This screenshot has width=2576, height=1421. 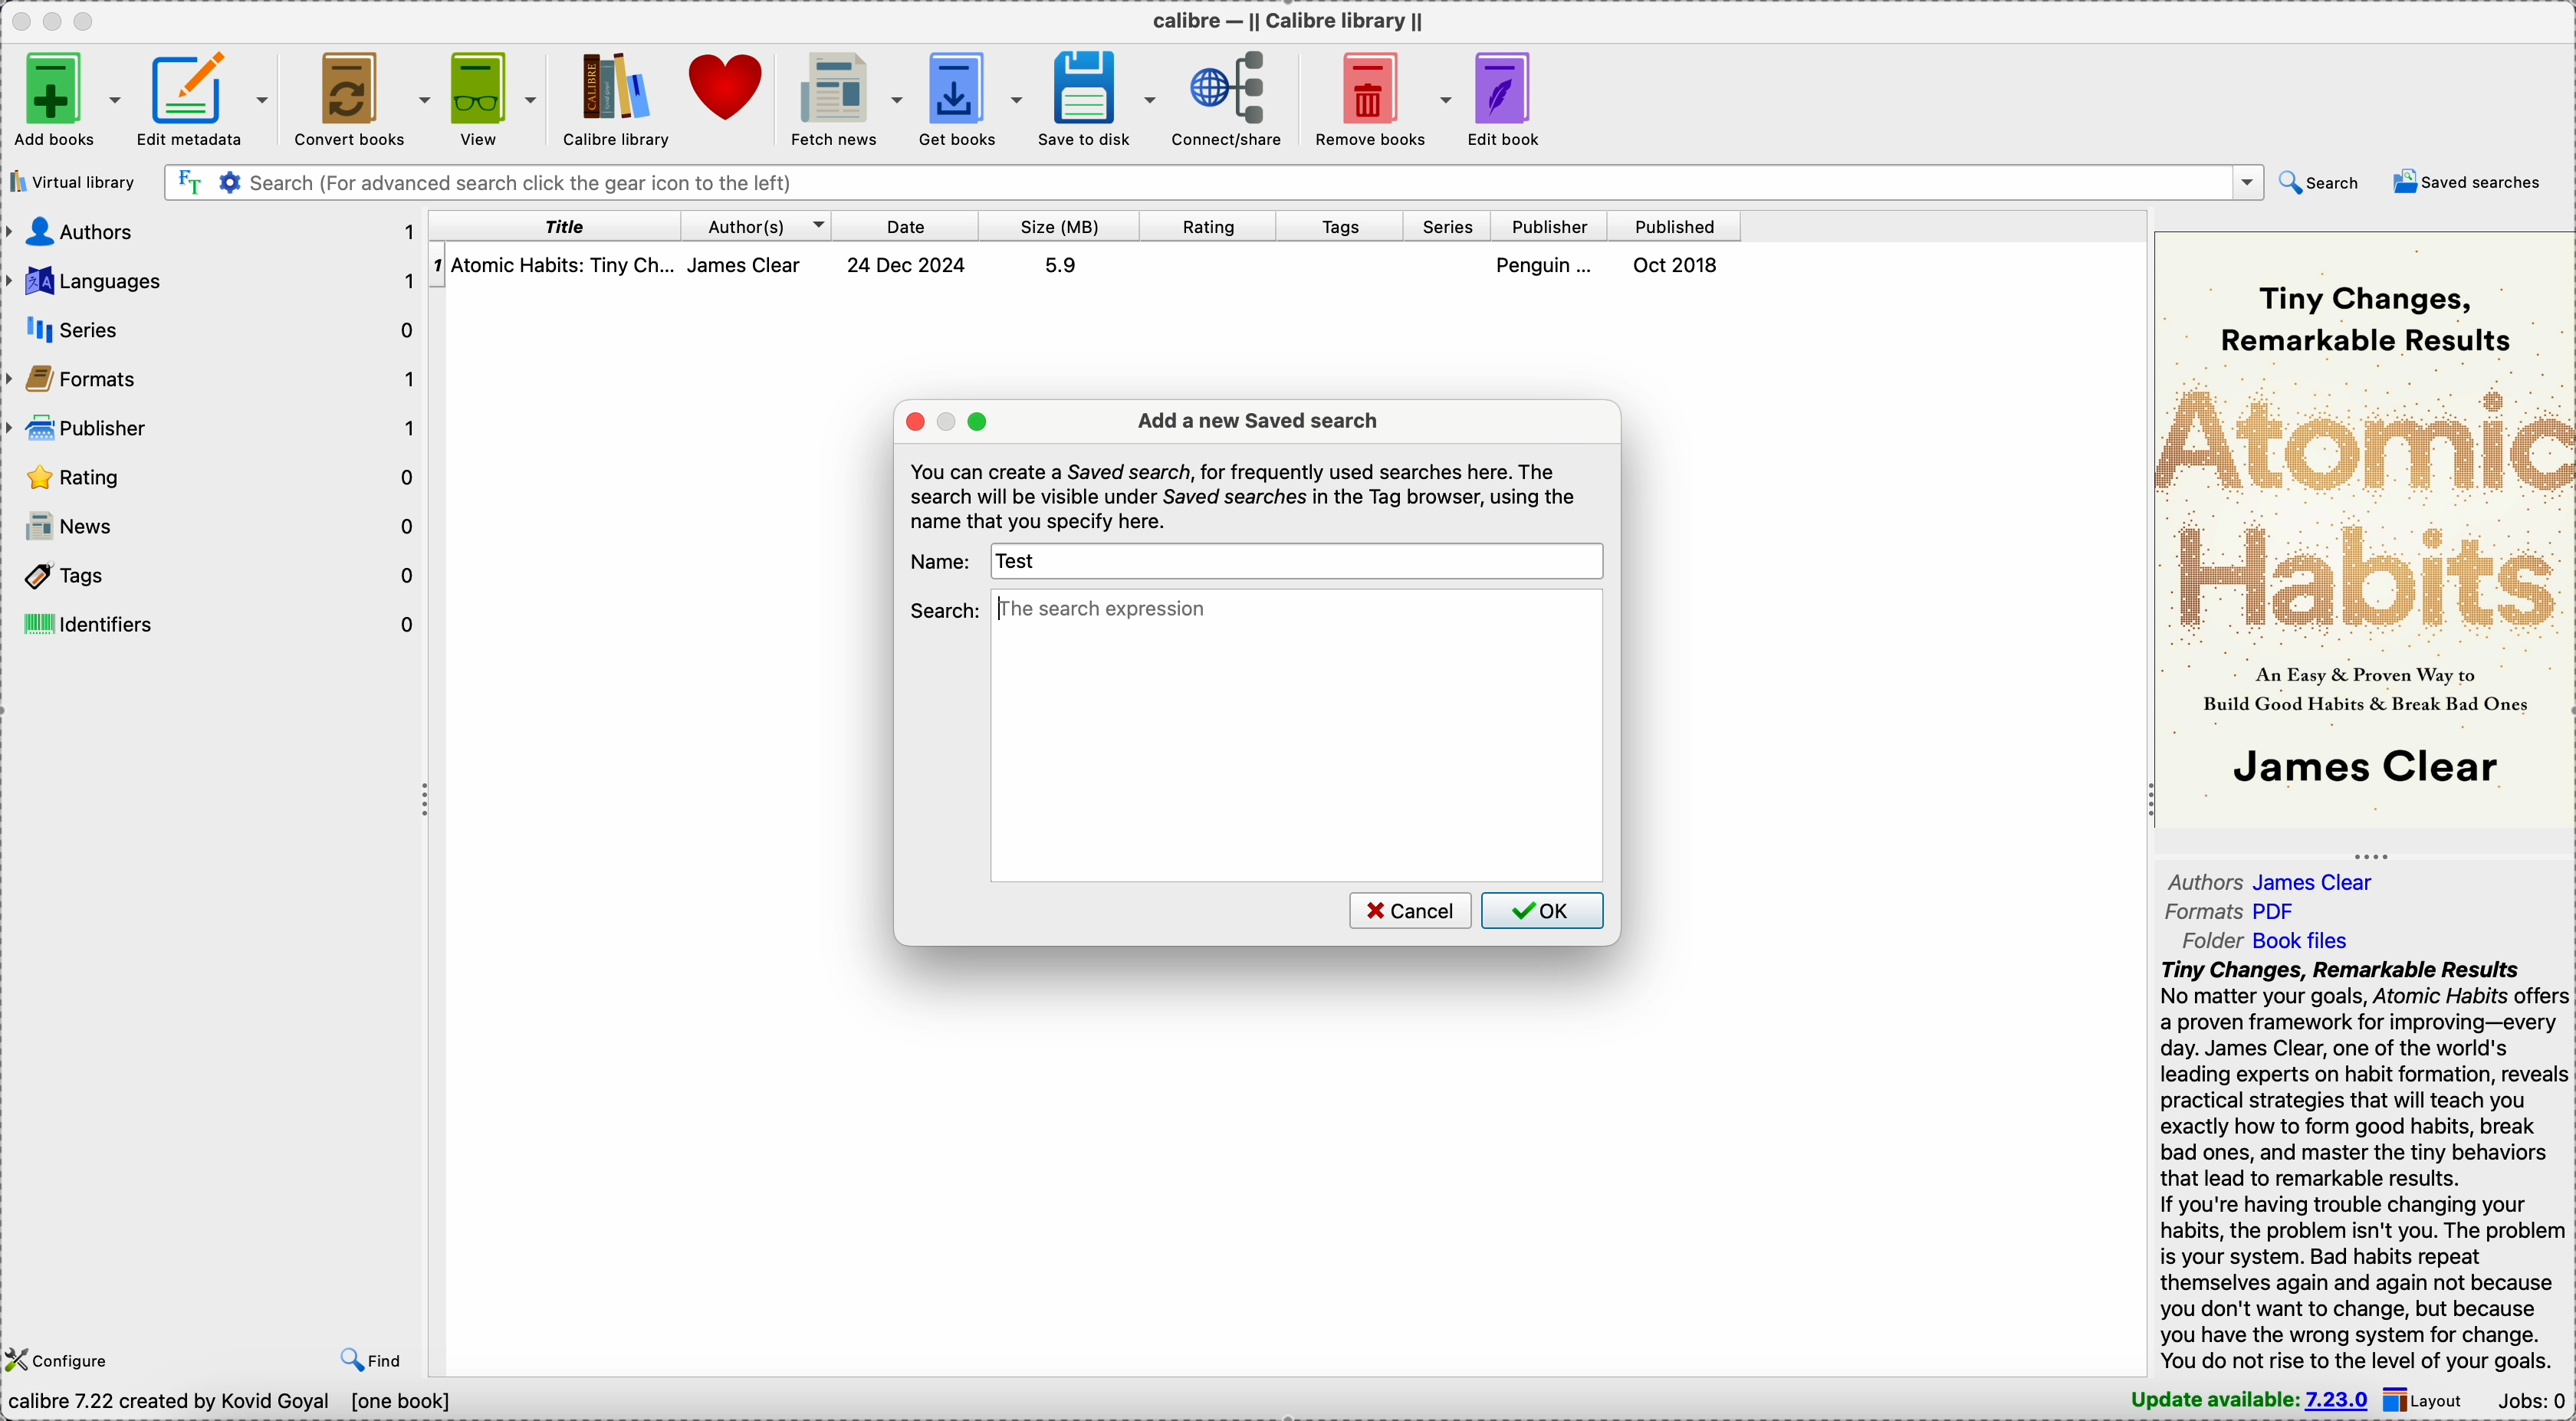 I want to click on toggle expand/contract, so click(x=2372, y=856).